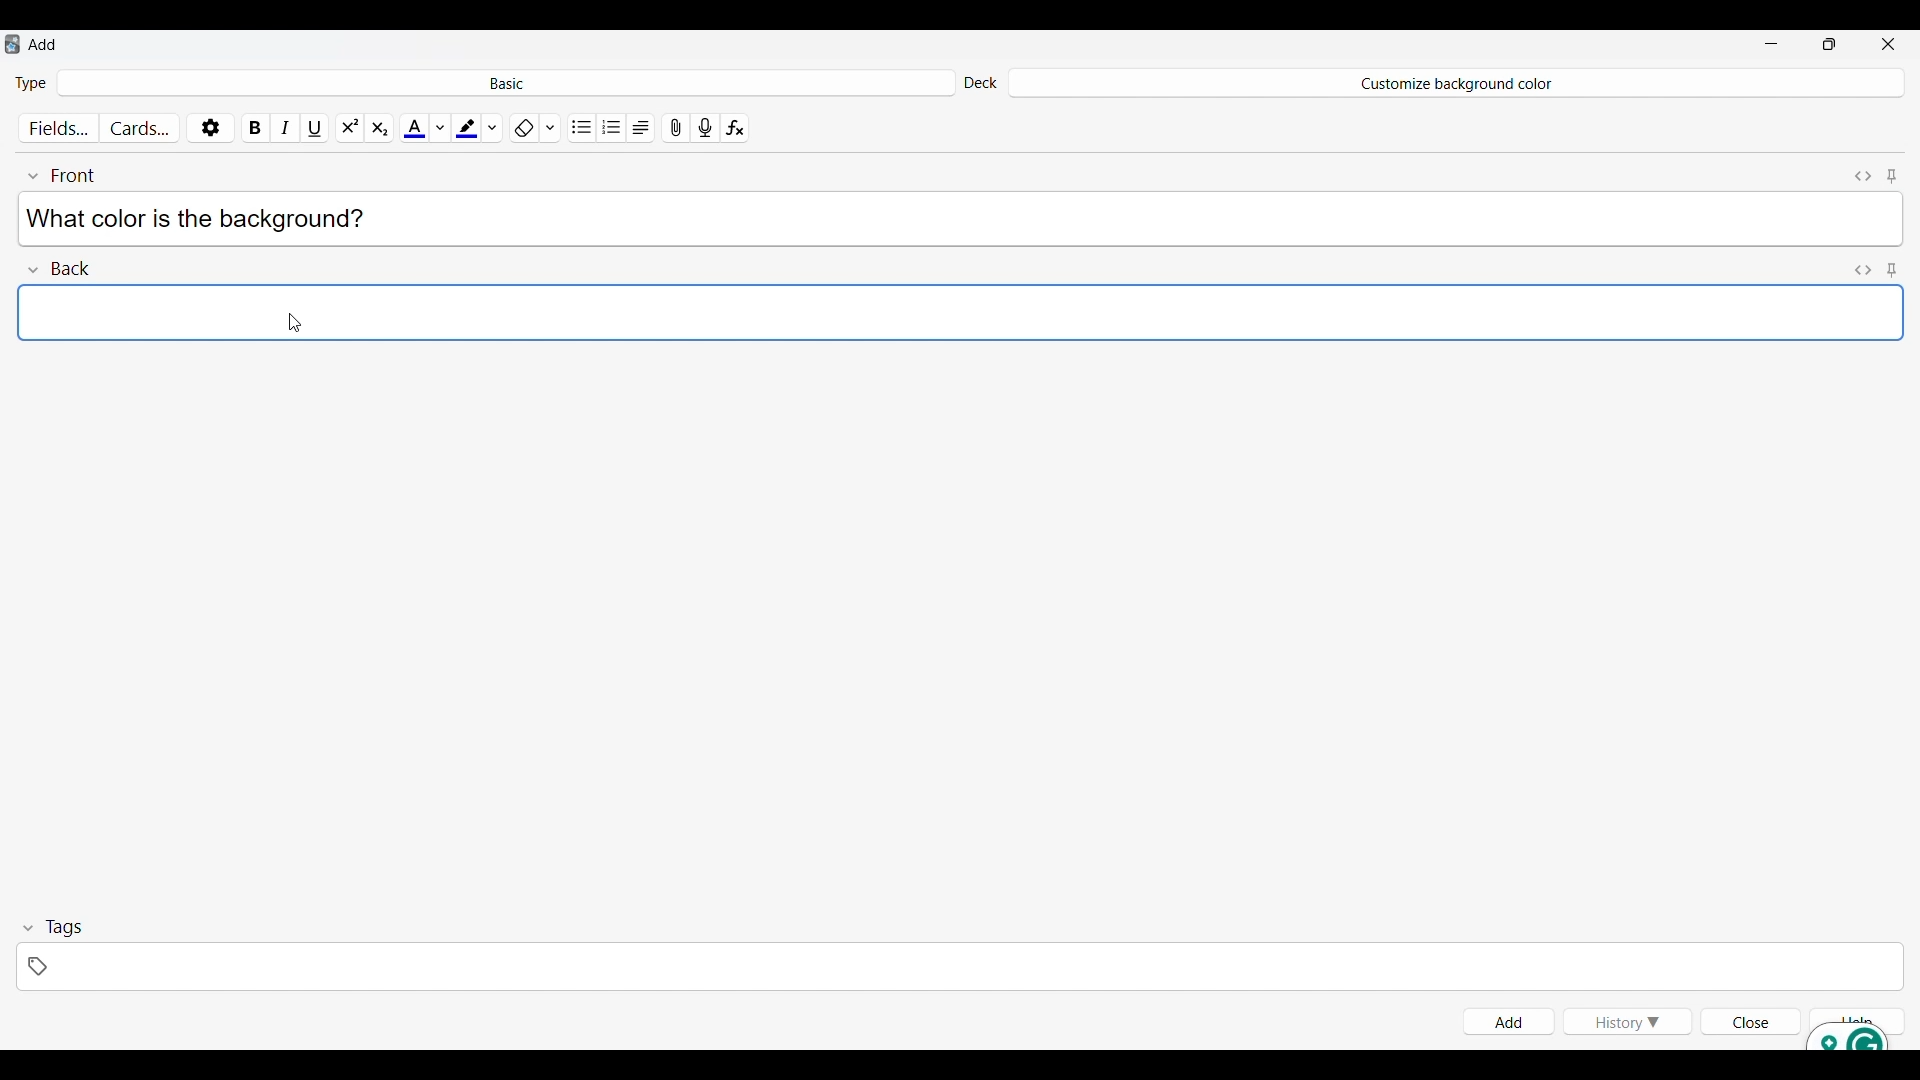 Image resolution: width=1920 pixels, height=1080 pixels. Describe the element at coordinates (53, 928) in the screenshot. I see `Collapse tags` at that location.